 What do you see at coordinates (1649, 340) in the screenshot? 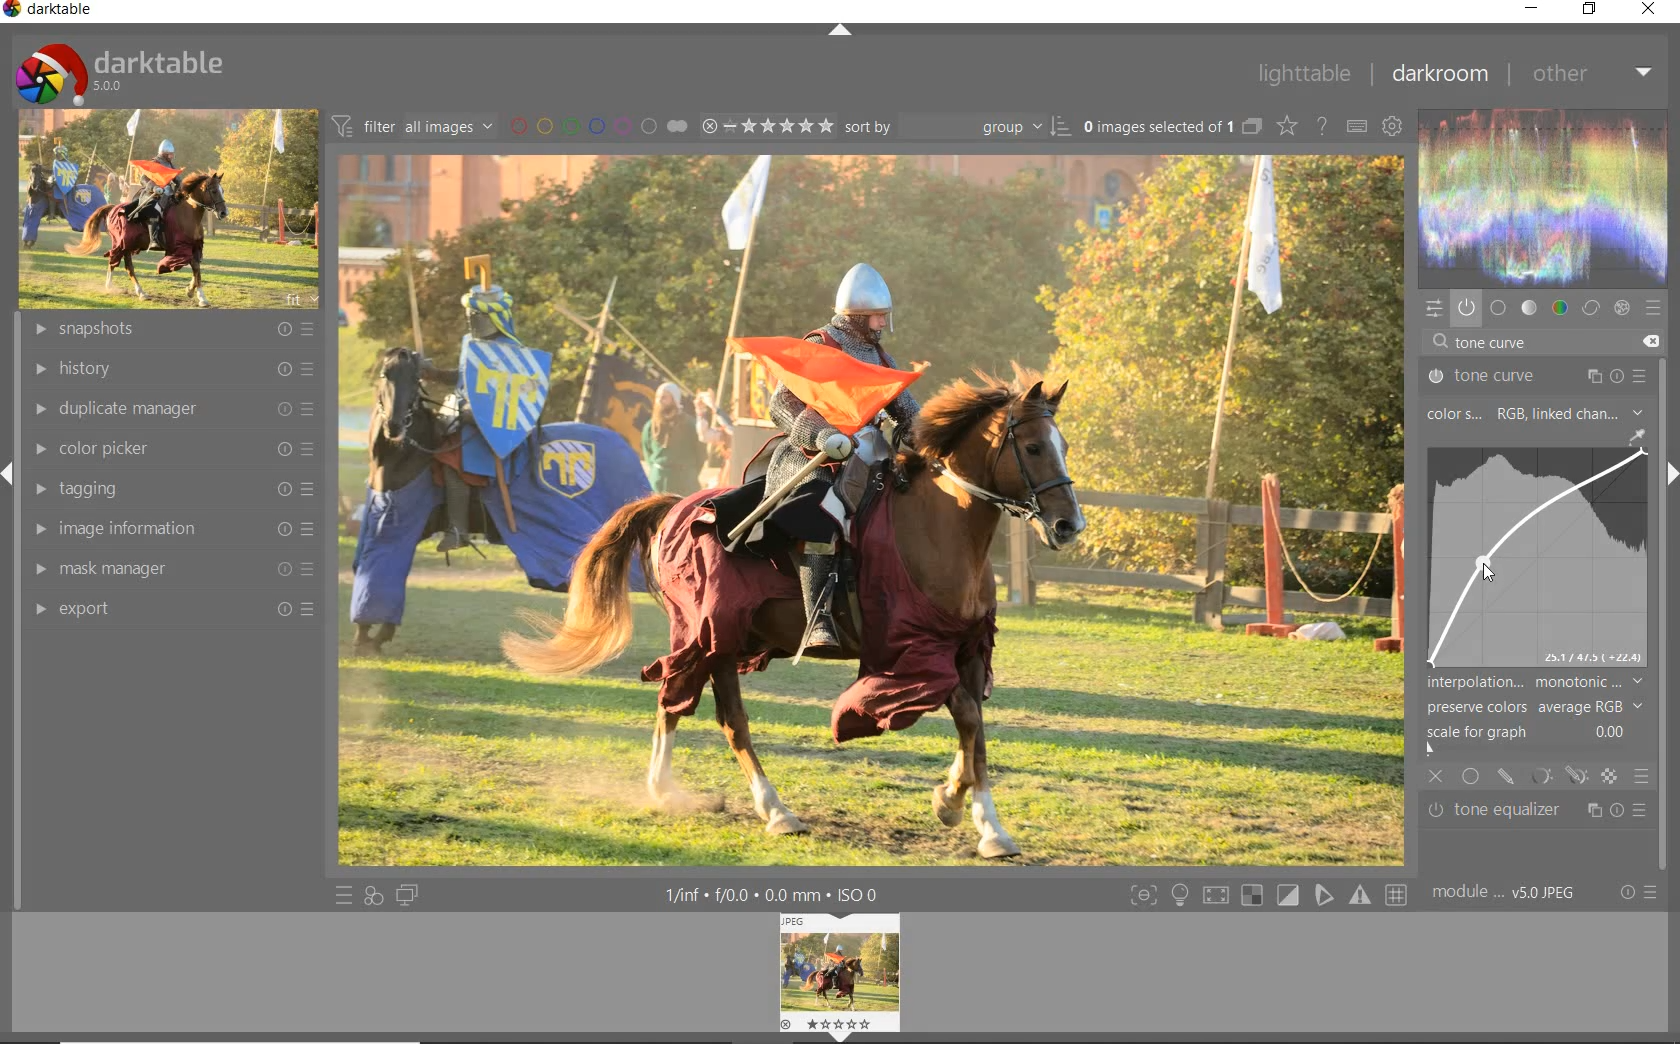
I see `delete` at bounding box center [1649, 340].